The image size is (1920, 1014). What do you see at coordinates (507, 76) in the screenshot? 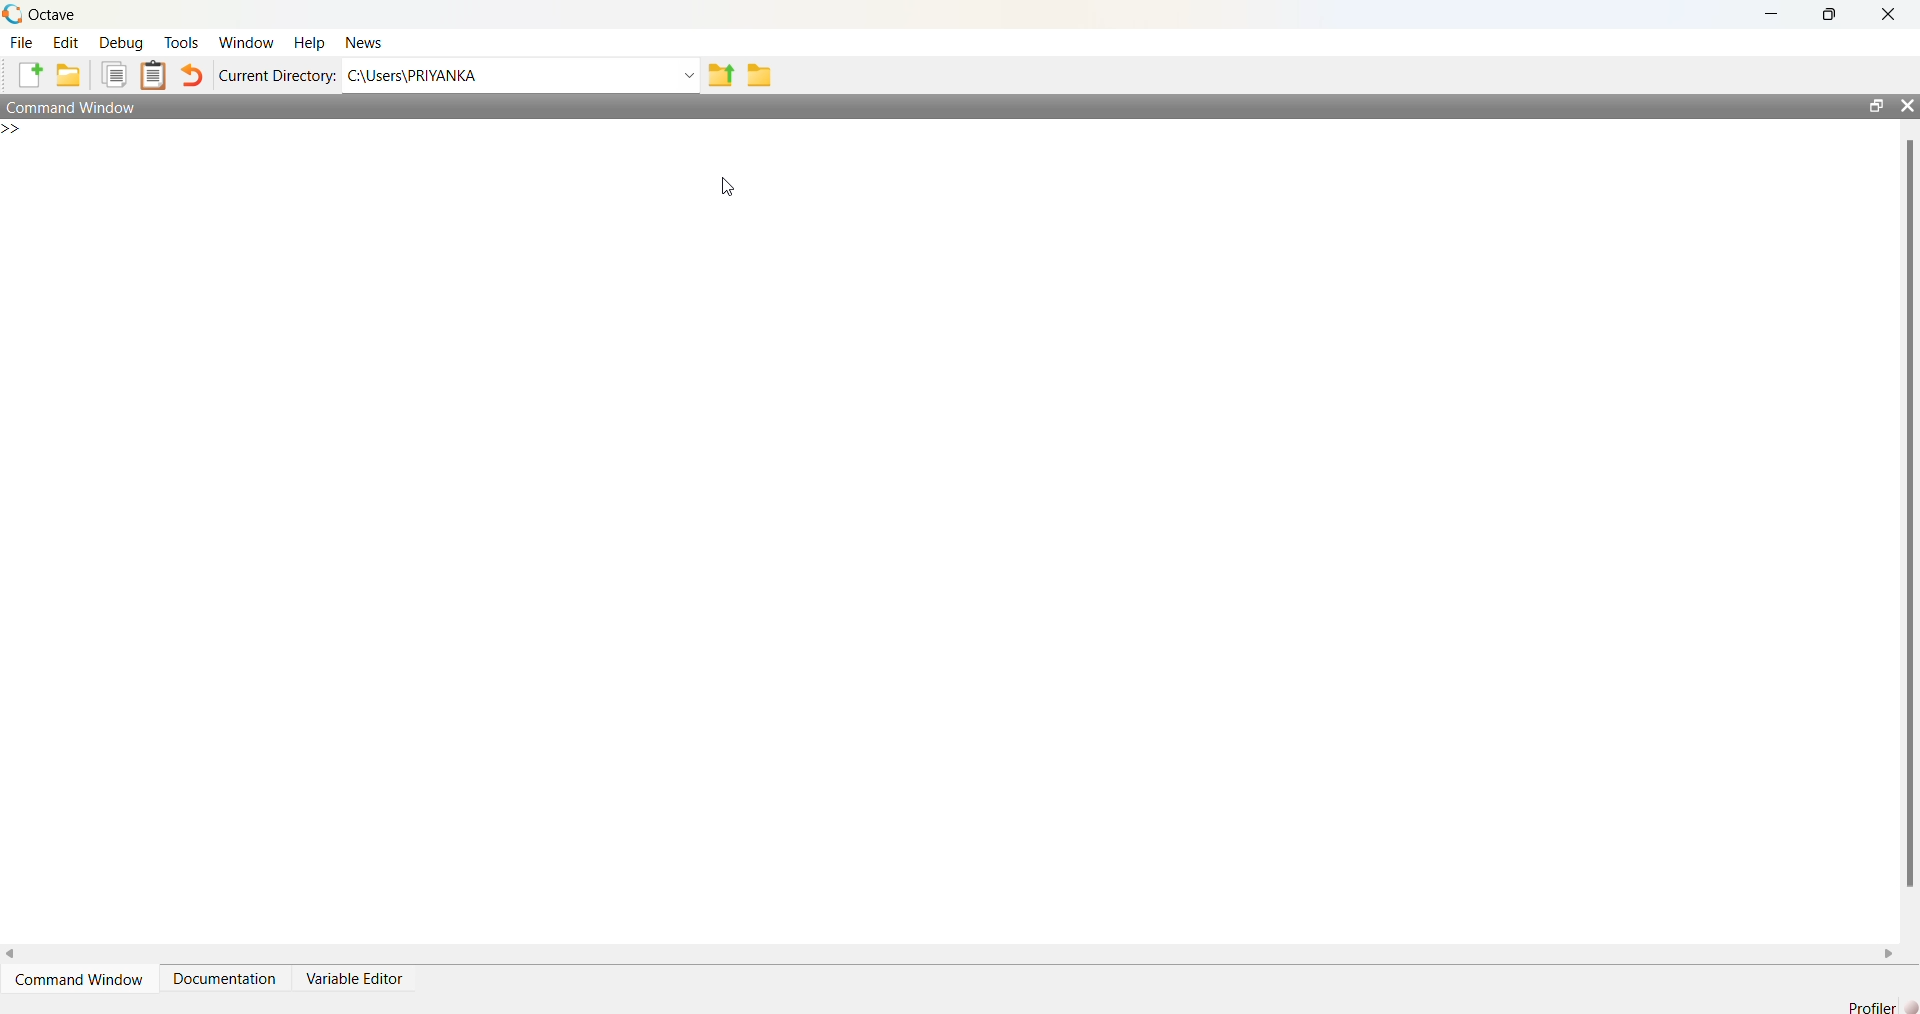
I see `C:\Users\PRIYANKA` at bounding box center [507, 76].